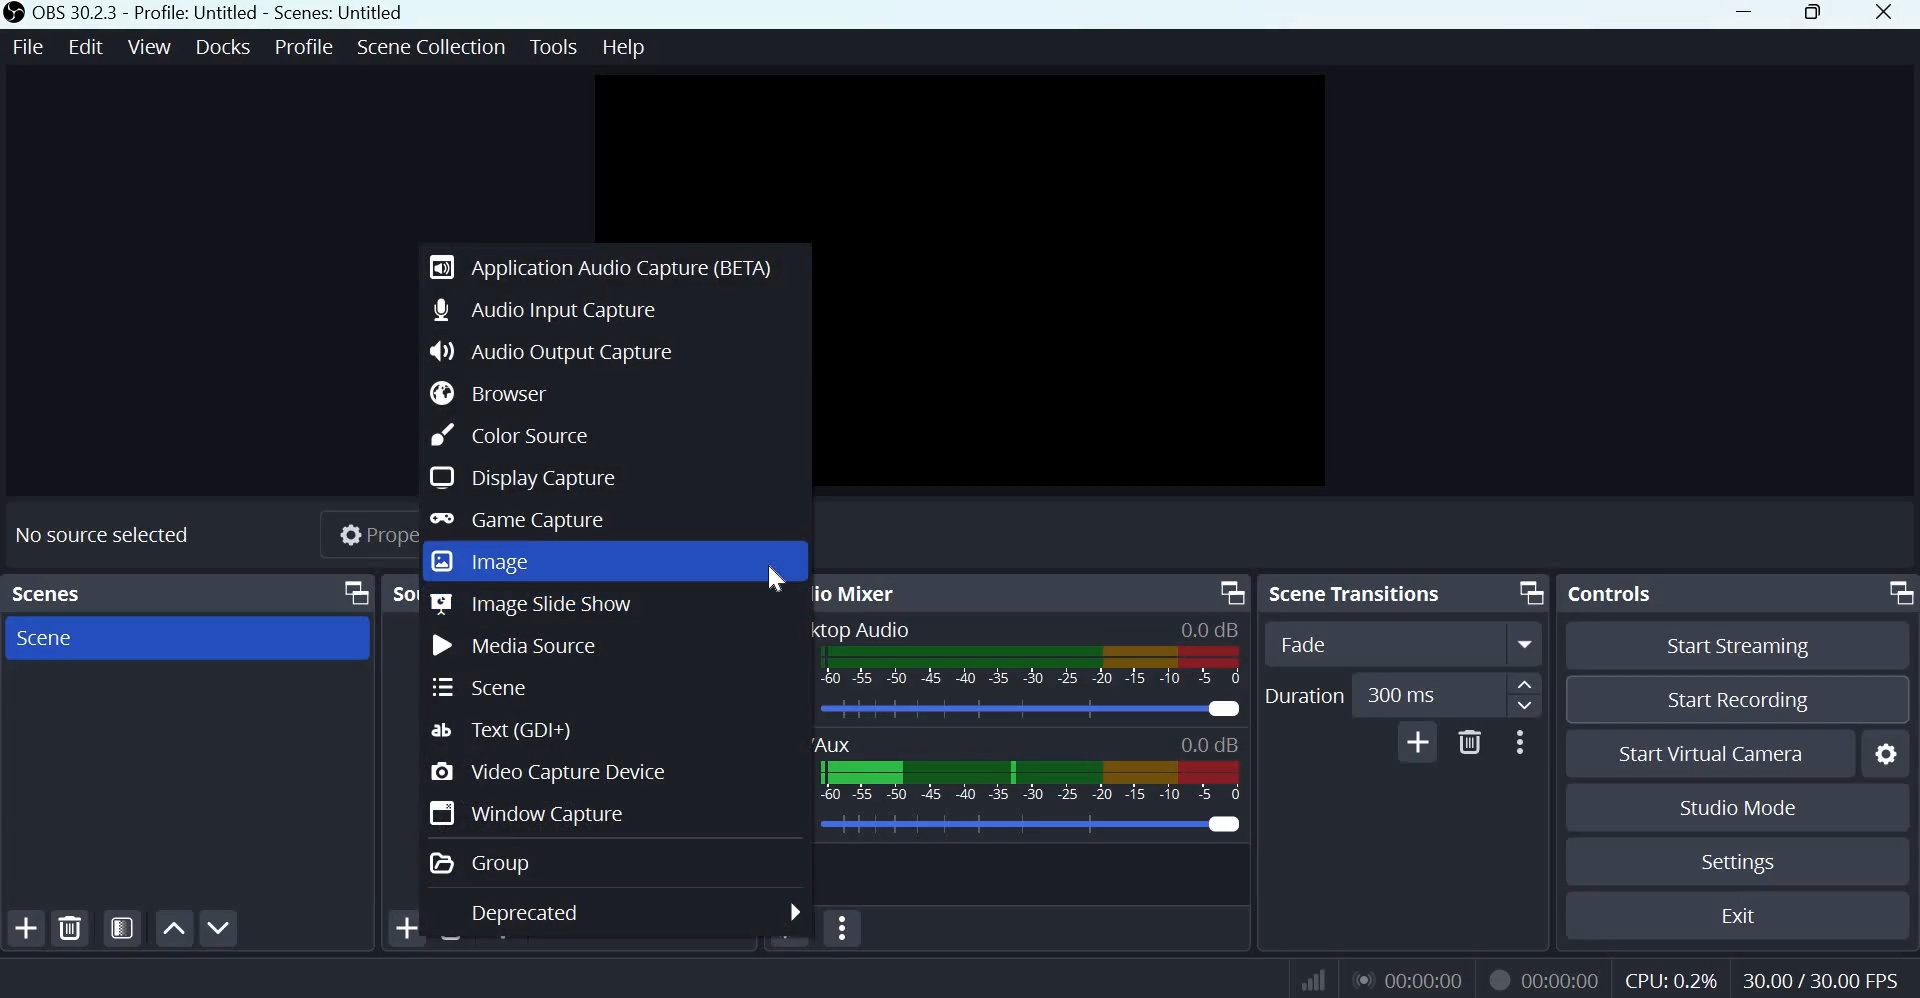 The width and height of the screenshot is (1920, 998). What do you see at coordinates (1531, 685) in the screenshot?
I see `increase` at bounding box center [1531, 685].